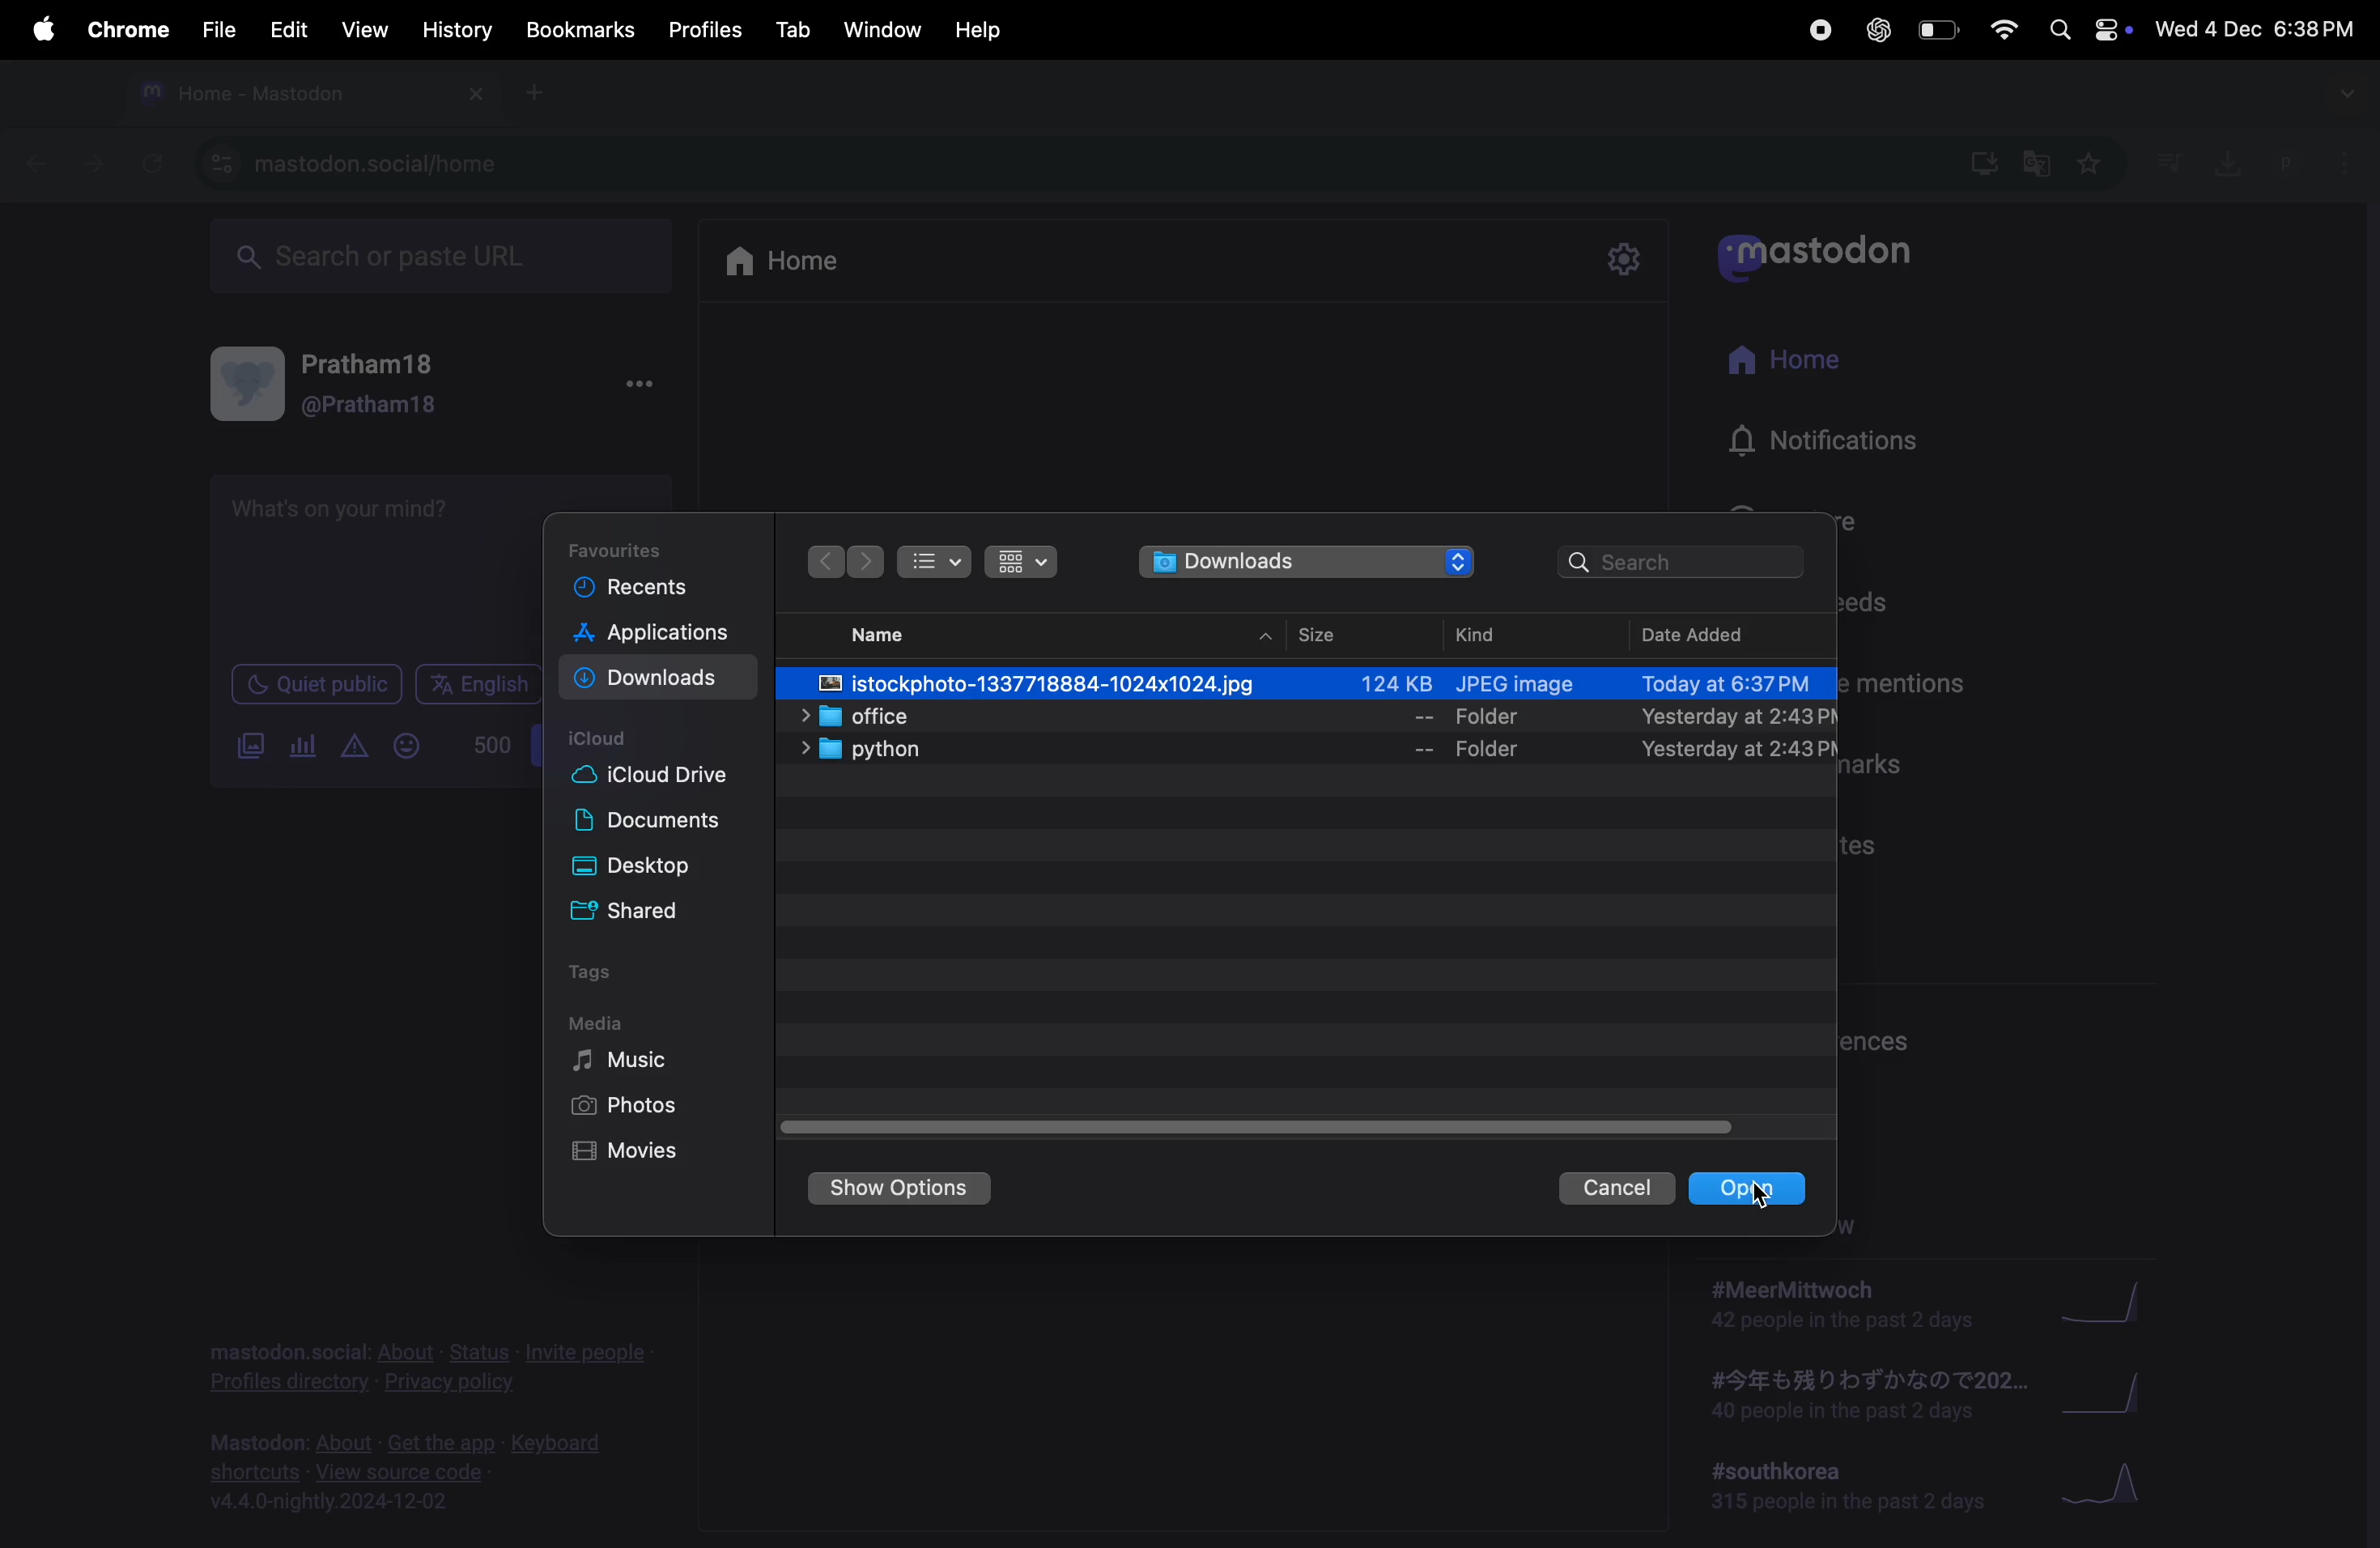  What do you see at coordinates (636, 389) in the screenshot?
I see `options` at bounding box center [636, 389].